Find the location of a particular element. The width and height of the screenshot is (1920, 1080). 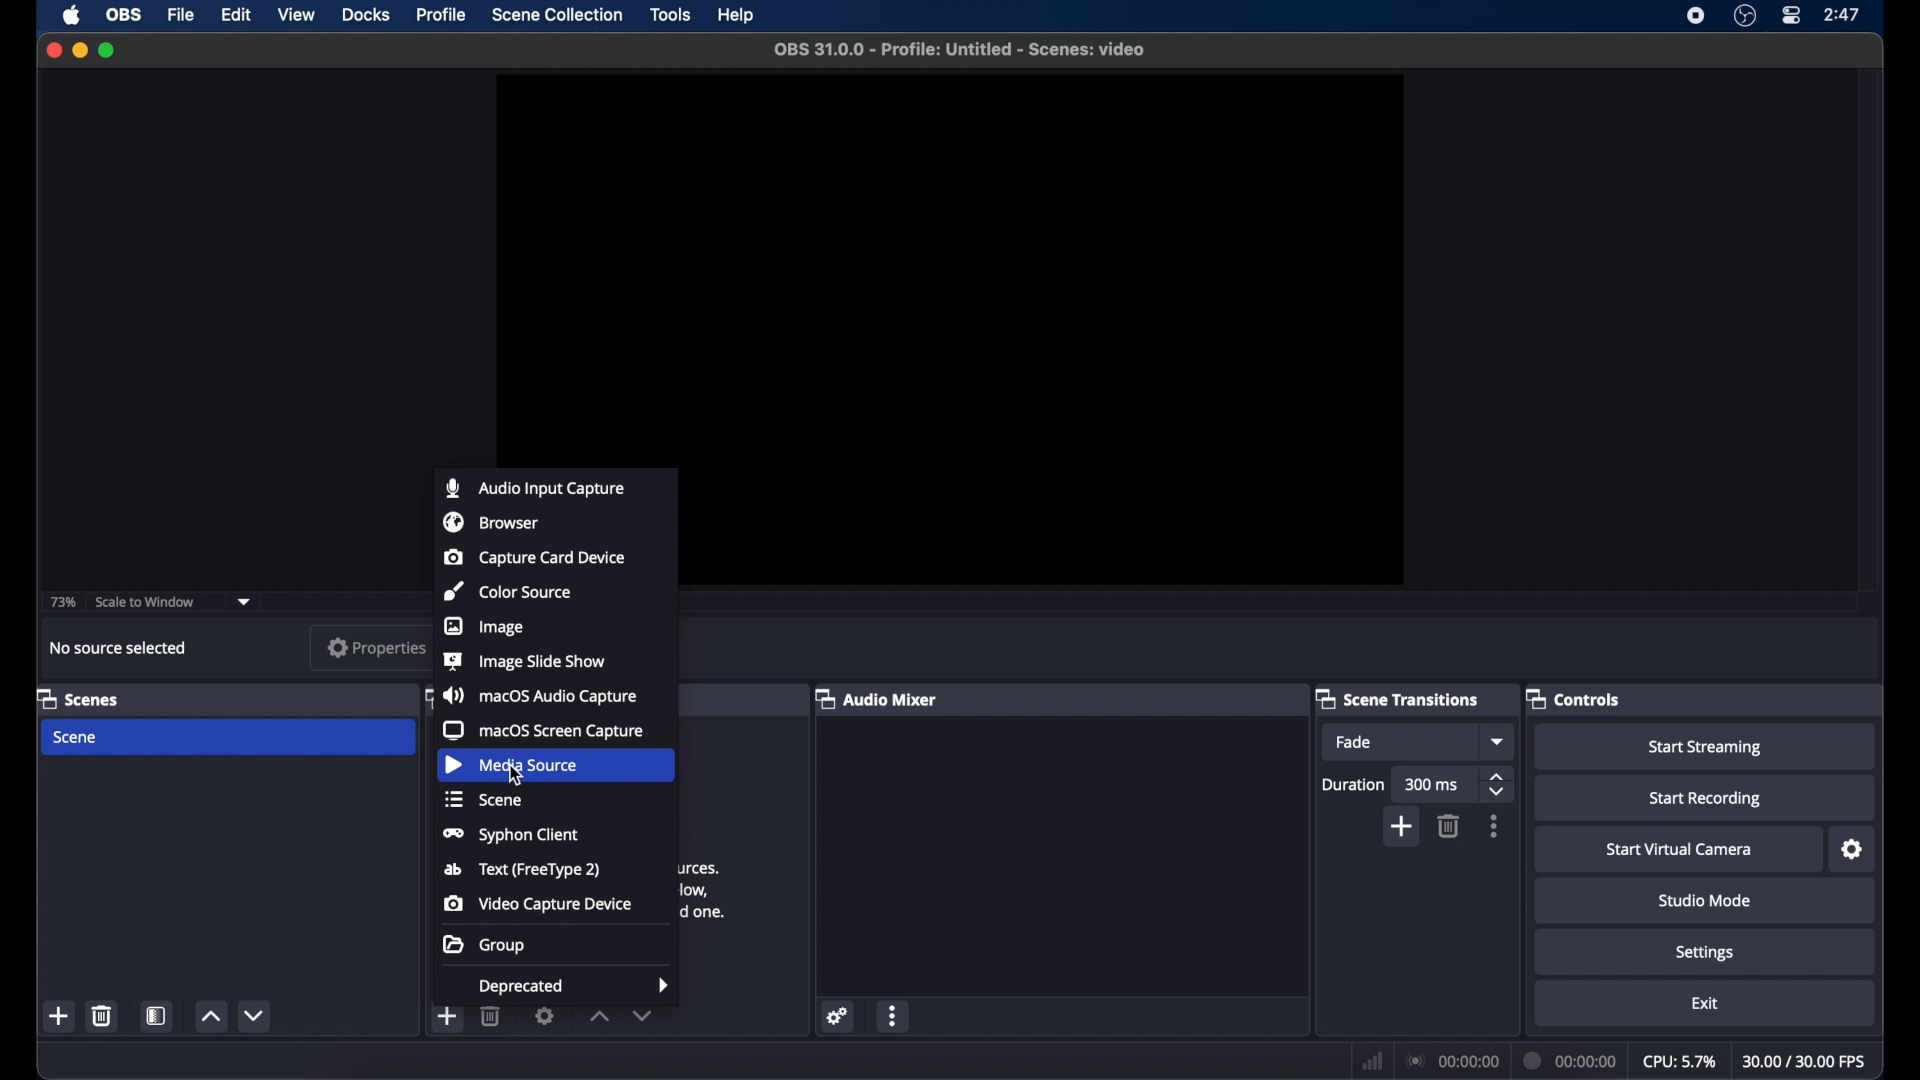

docks is located at coordinates (366, 15).